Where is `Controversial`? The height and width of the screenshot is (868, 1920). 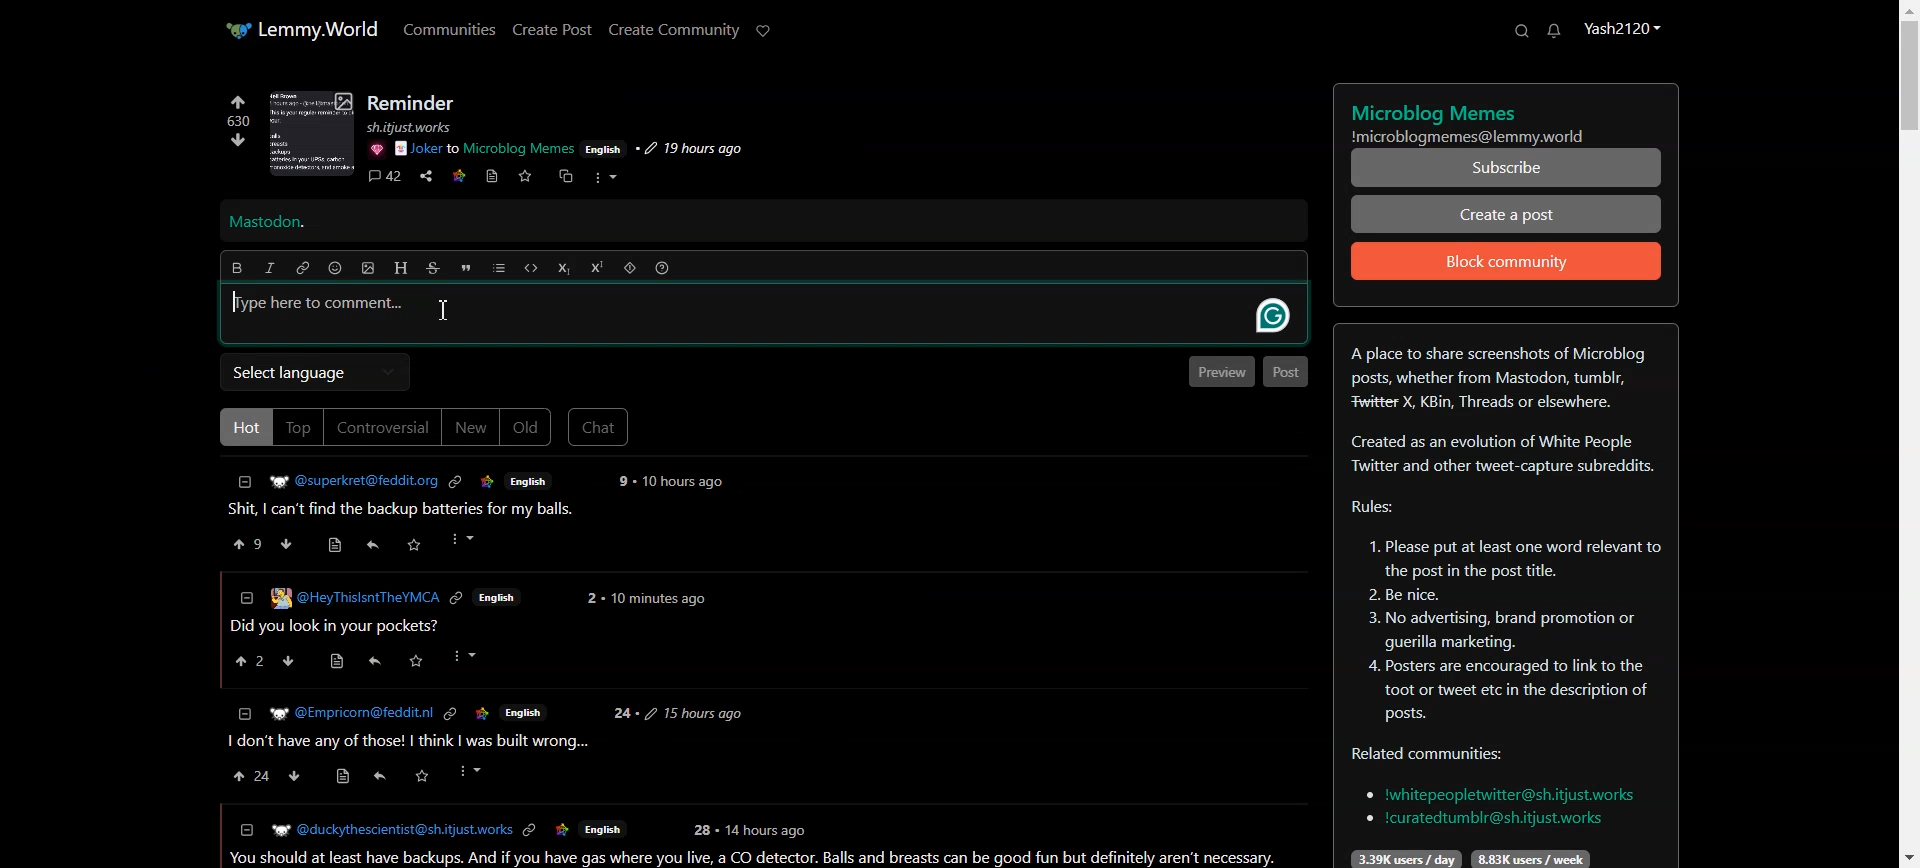
Controversial is located at coordinates (383, 427).